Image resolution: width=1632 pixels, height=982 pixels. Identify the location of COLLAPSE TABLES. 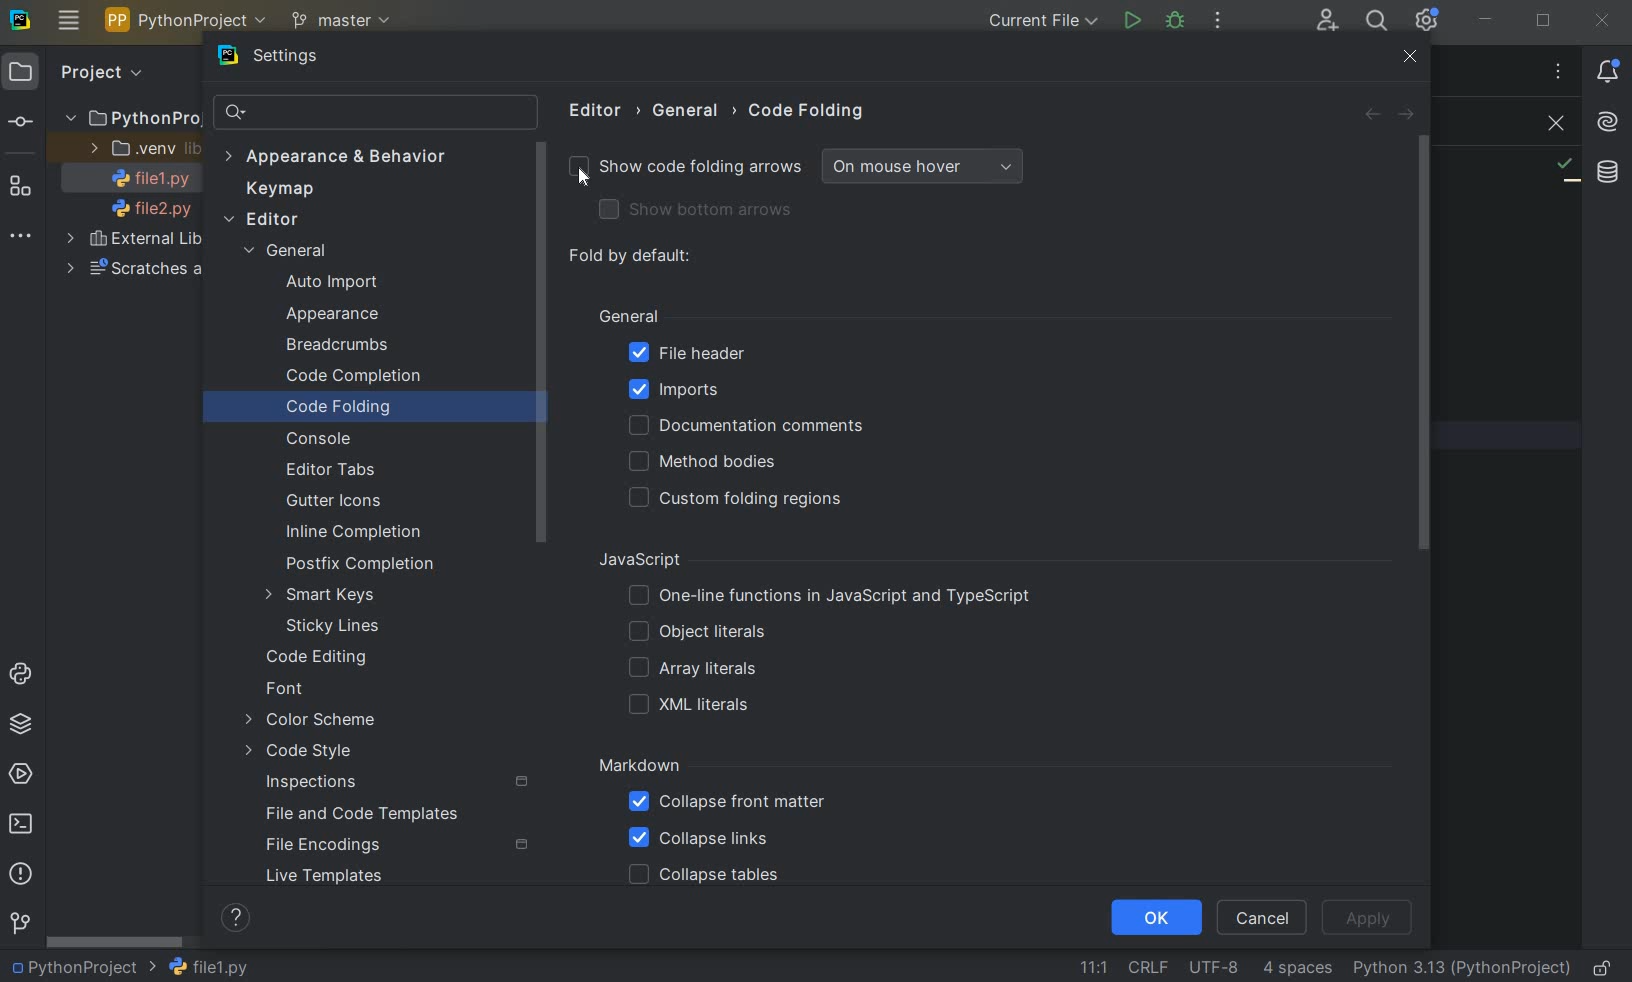
(703, 876).